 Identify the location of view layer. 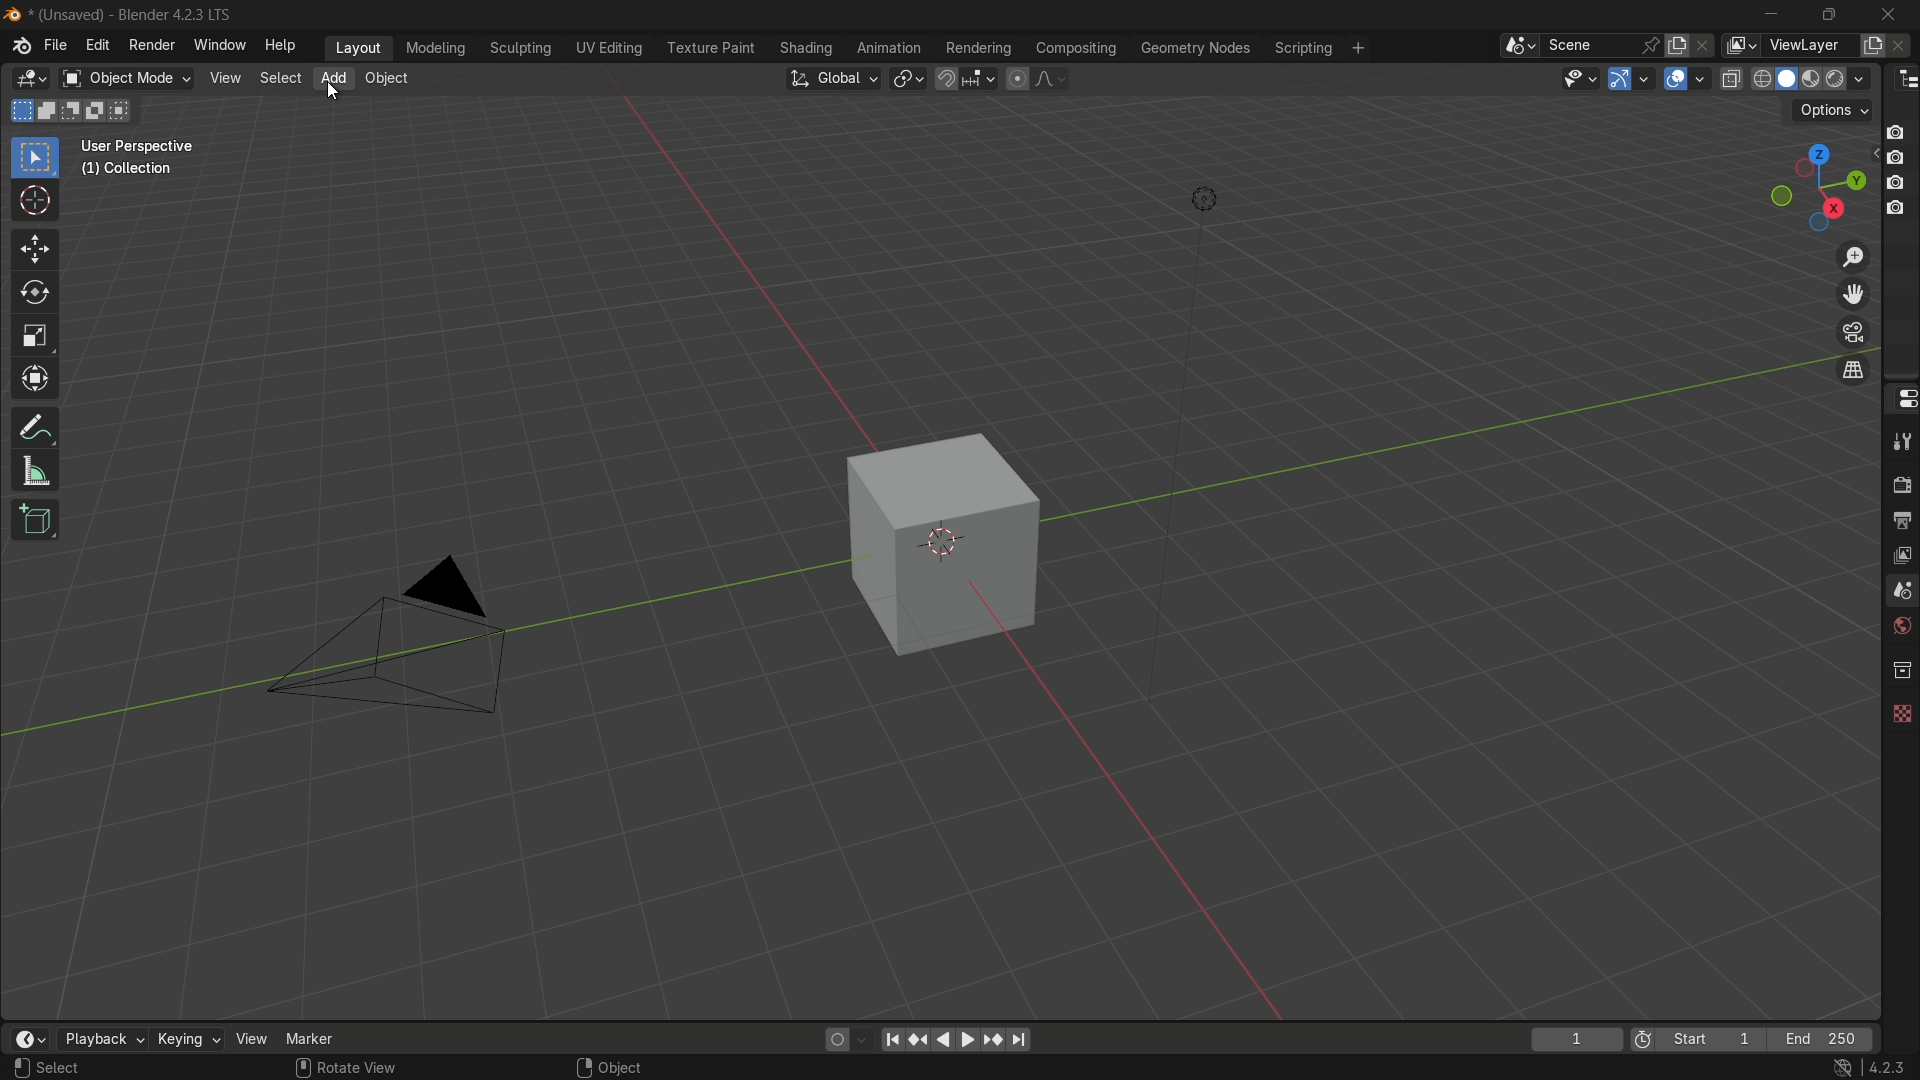
(1738, 45).